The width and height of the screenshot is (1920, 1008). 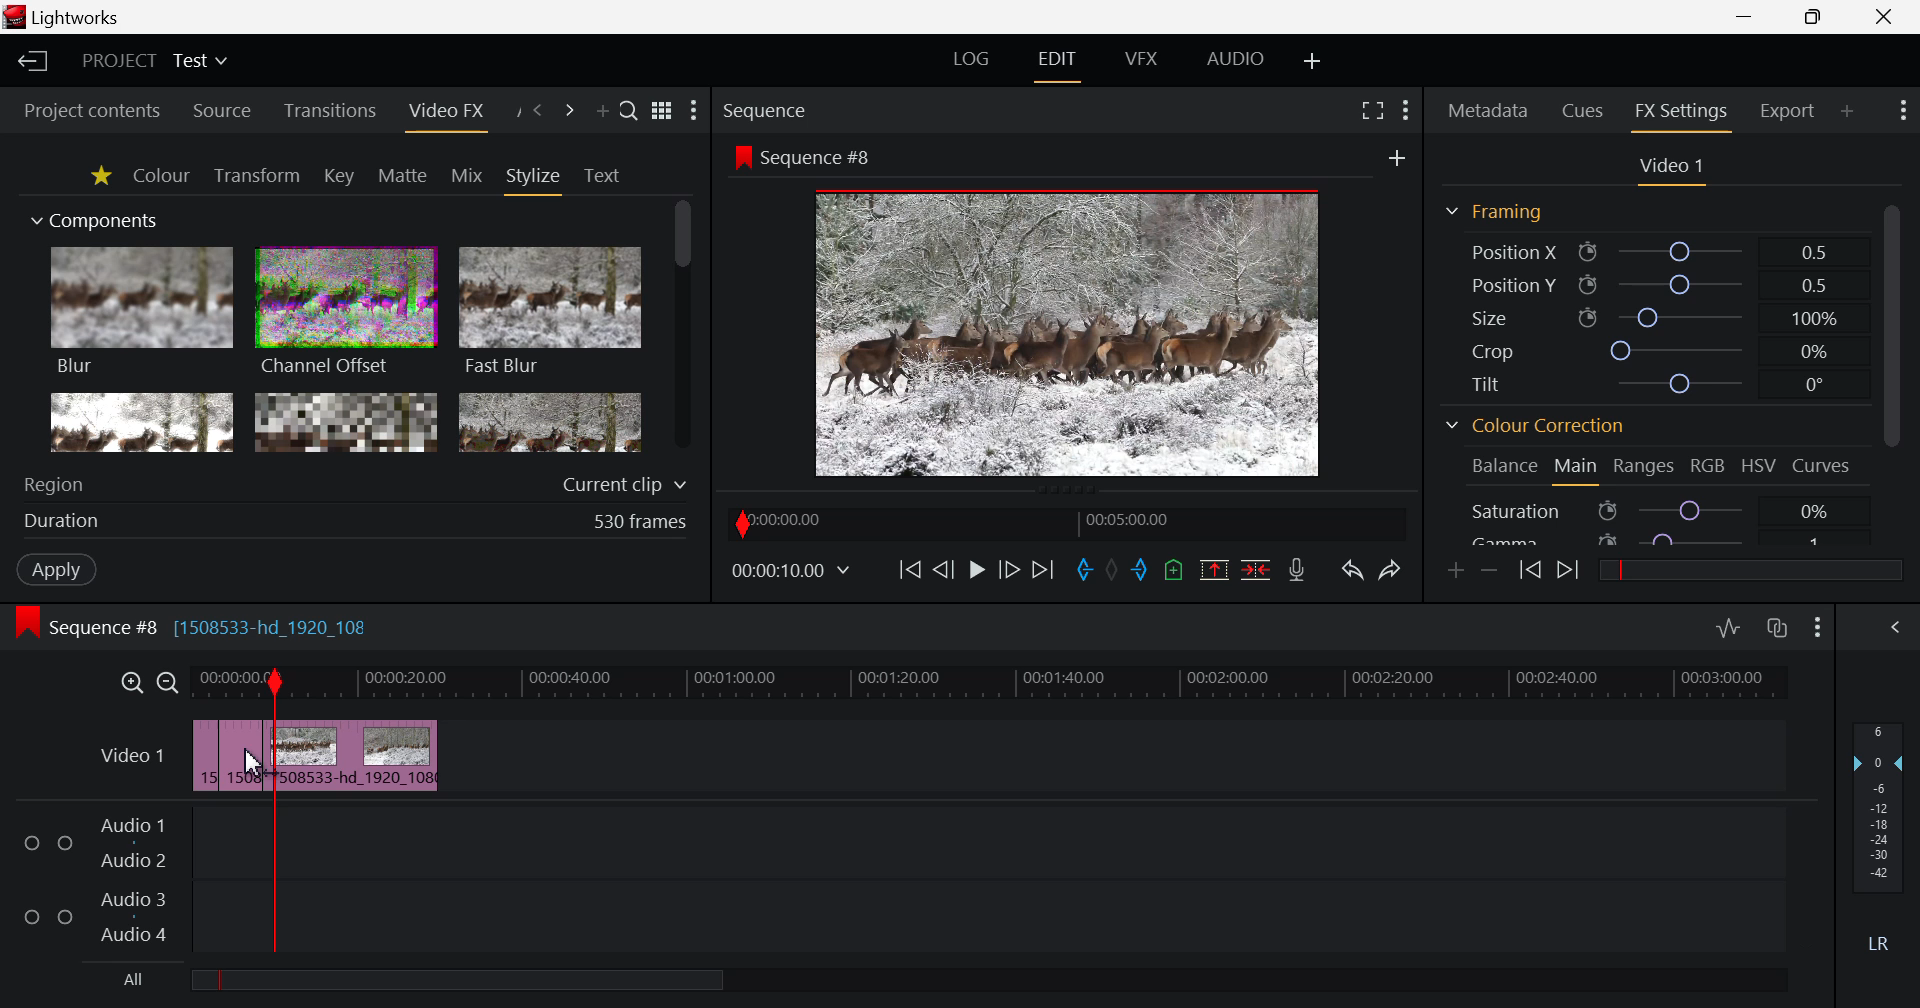 What do you see at coordinates (1493, 215) in the screenshot?
I see `Framing Section` at bounding box center [1493, 215].